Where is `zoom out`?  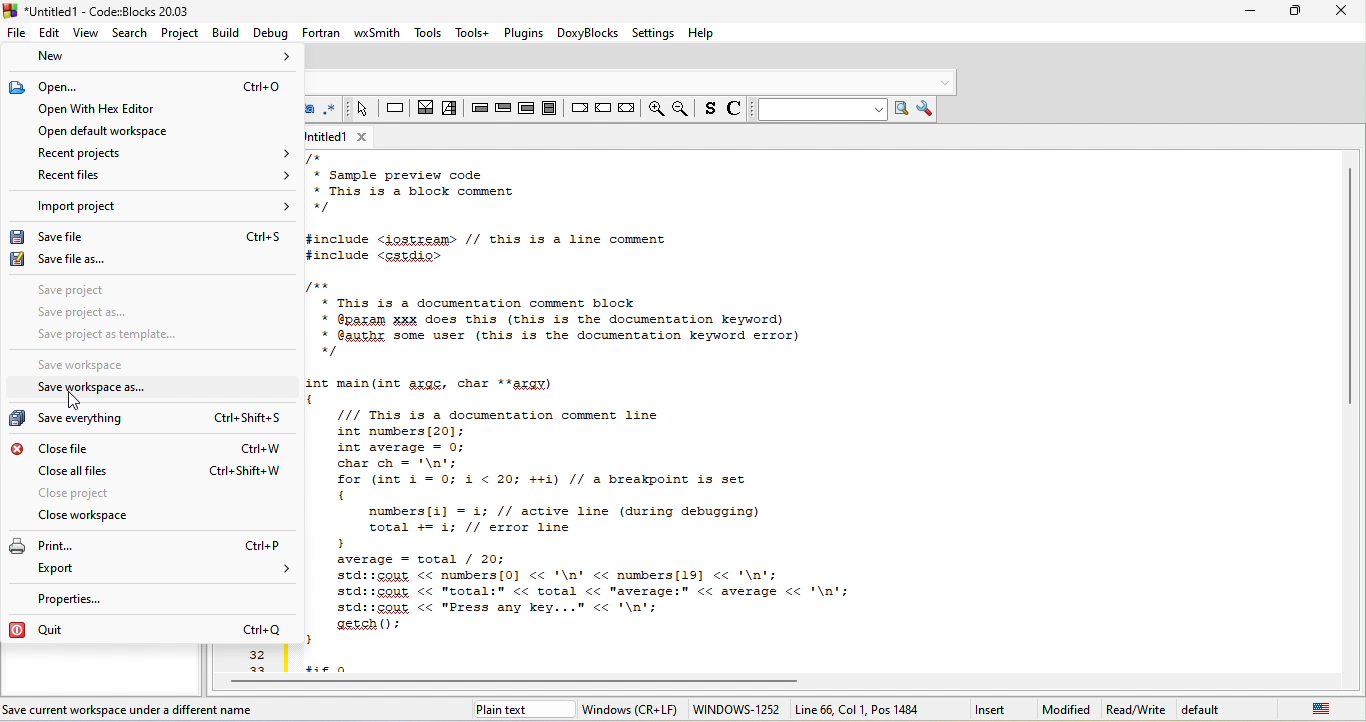 zoom out is located at coordinates (683, 109).